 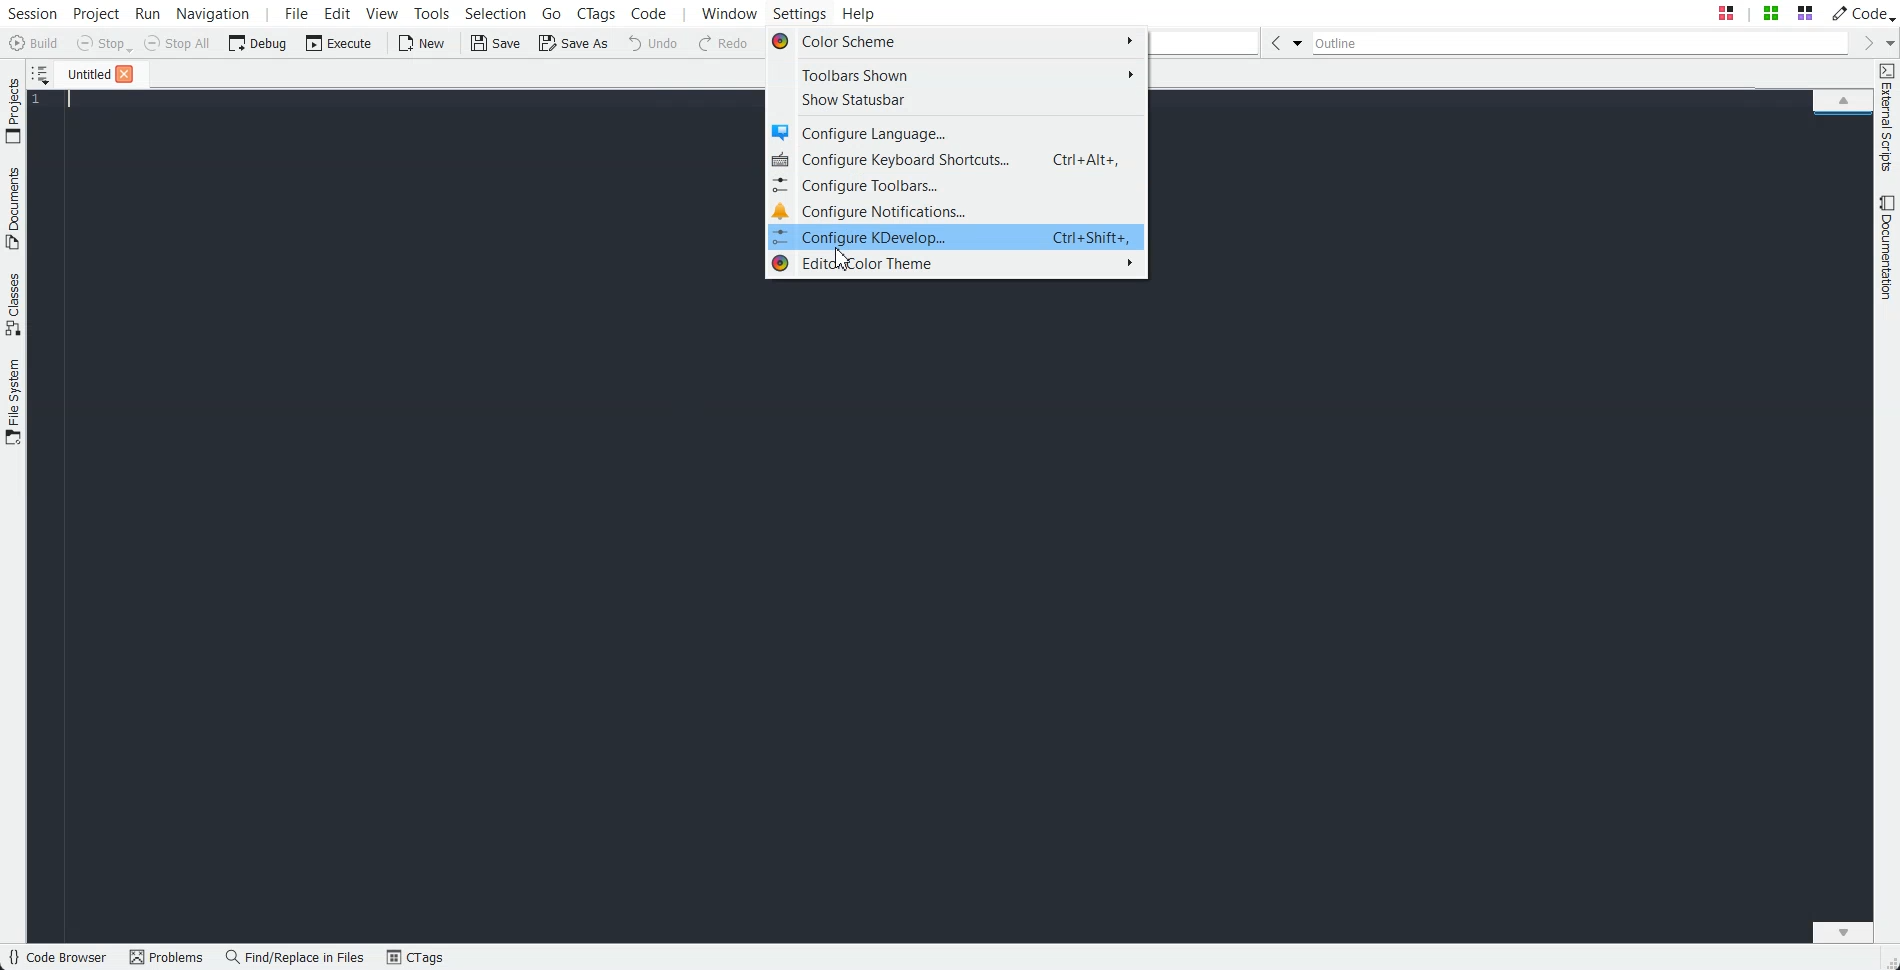 I want to click on Toolbars Shown, so click(x=955, y=73).